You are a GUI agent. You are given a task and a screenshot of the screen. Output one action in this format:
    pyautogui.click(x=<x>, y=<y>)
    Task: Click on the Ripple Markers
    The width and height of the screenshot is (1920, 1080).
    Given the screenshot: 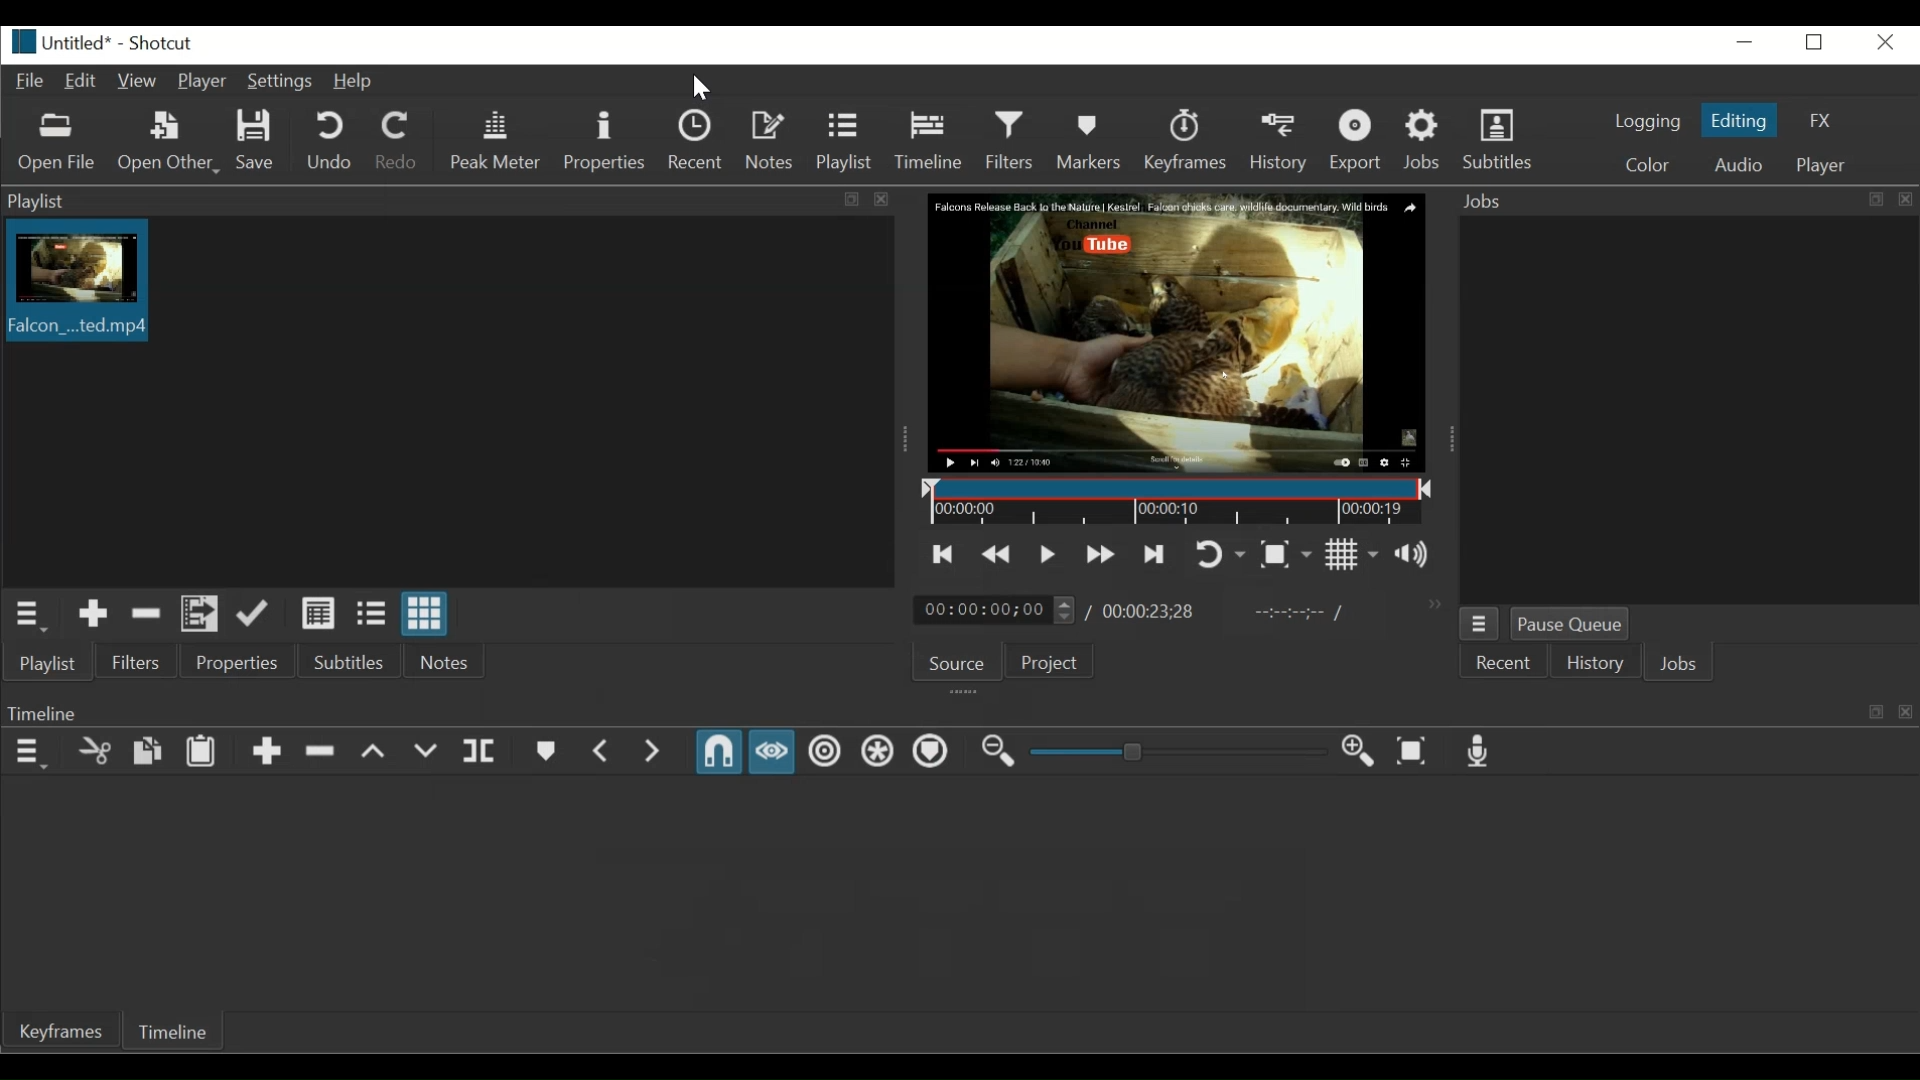 What is the action you would take?
    pyautogui.click(x=929, y=752)
    